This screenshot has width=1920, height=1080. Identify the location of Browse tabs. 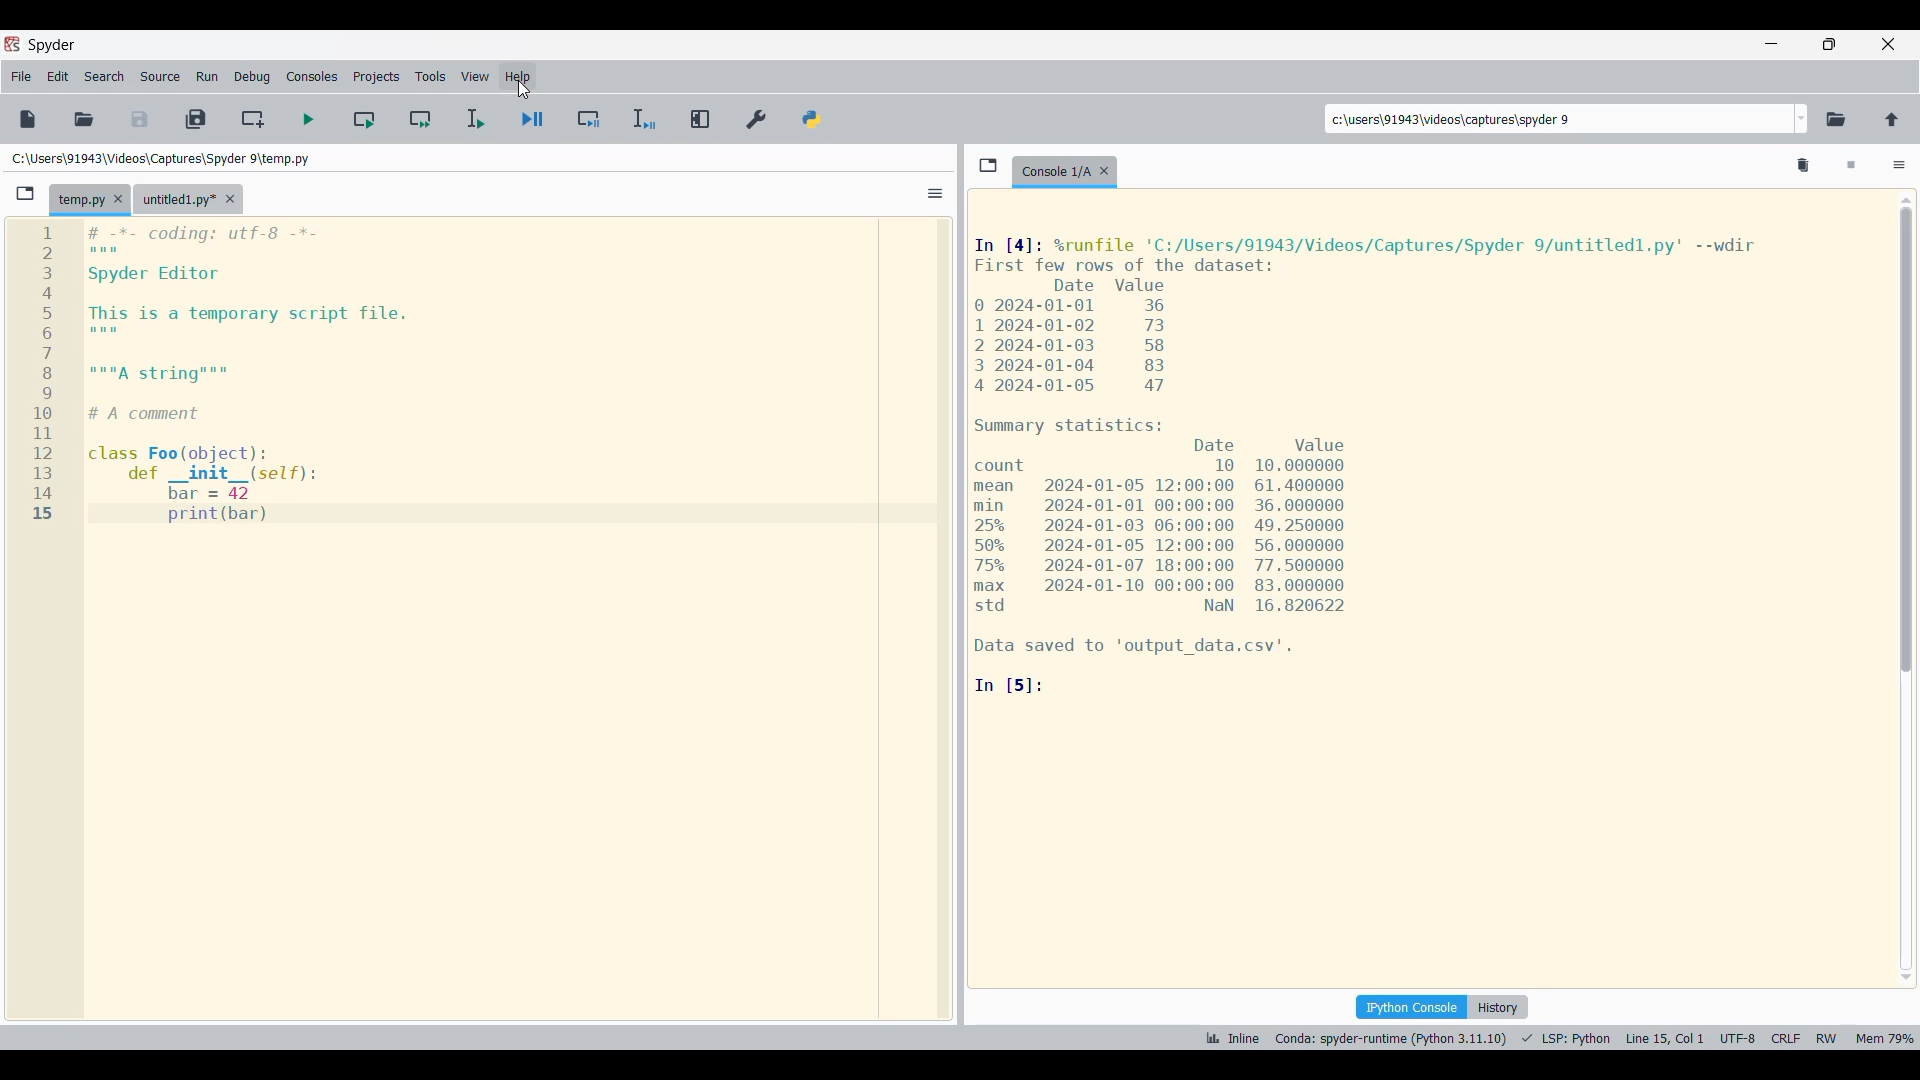
(989, 165).